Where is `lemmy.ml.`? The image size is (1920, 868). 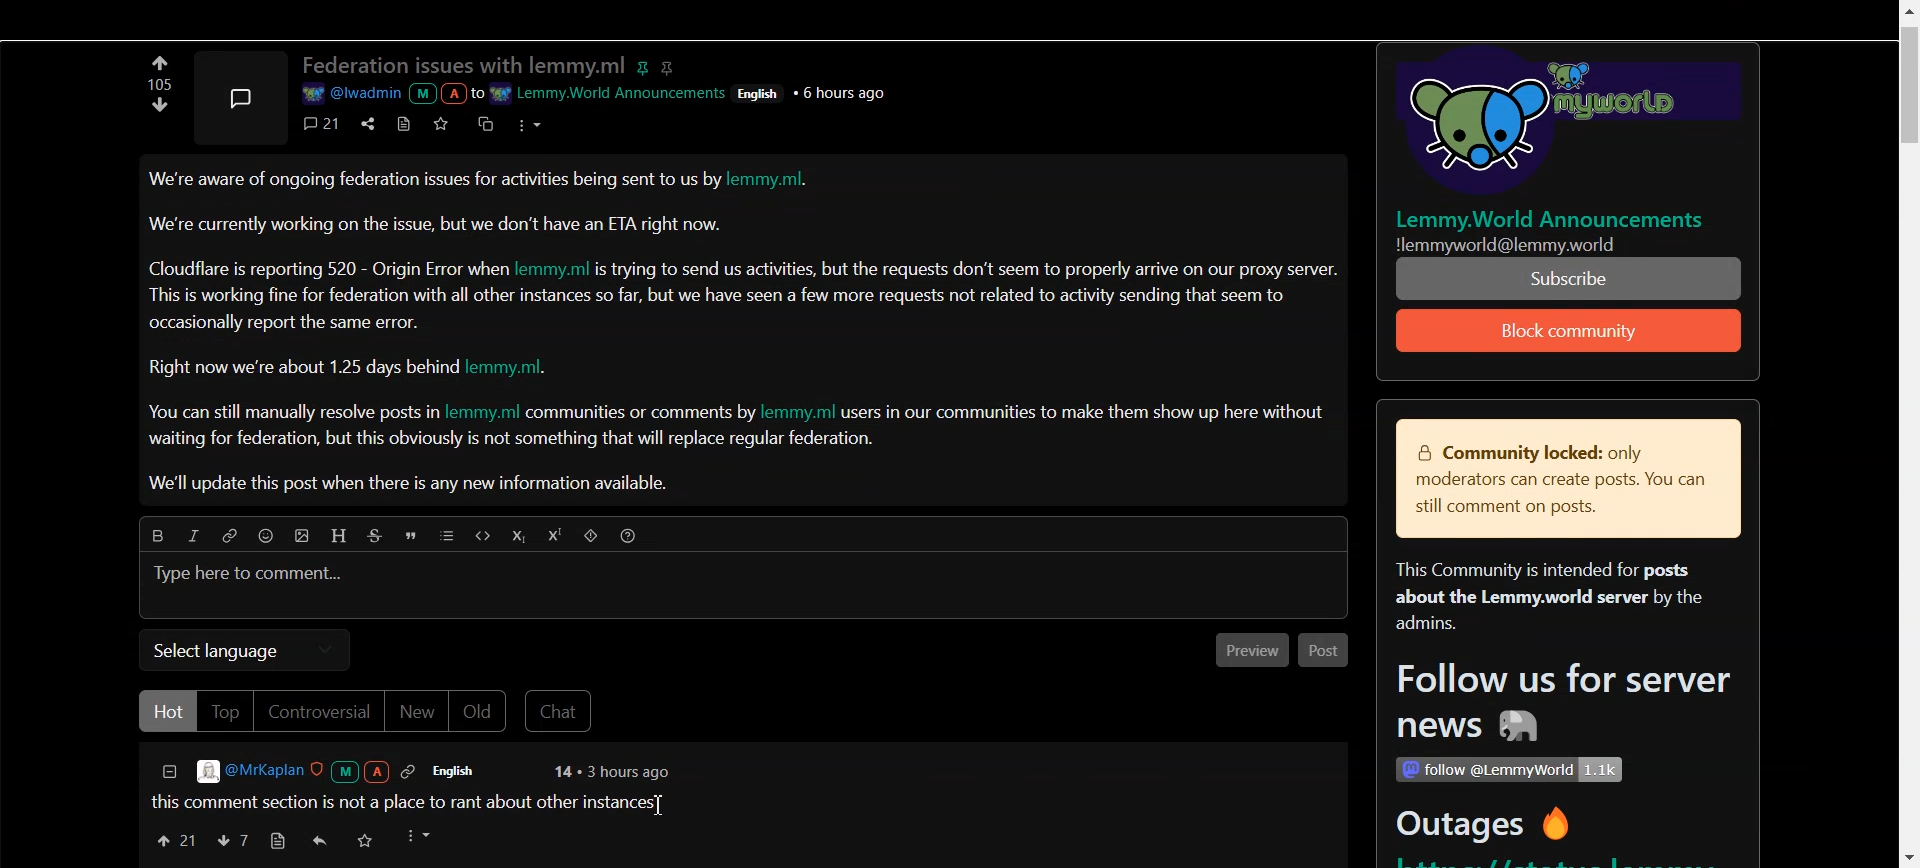 lemmy.ml. is located at coordinates (778, 182).